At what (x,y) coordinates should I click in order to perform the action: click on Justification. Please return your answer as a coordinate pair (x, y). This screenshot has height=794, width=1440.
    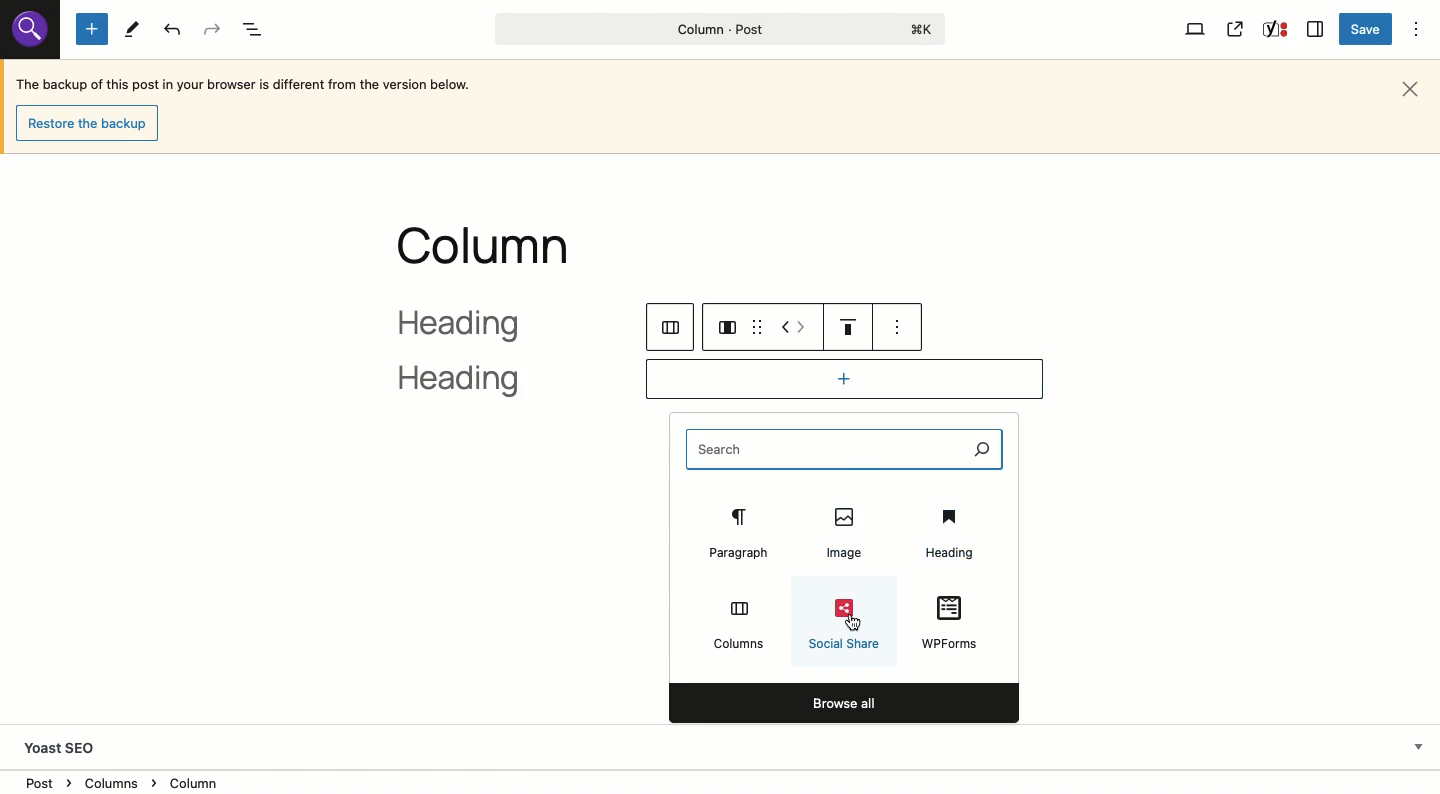
    Looking at the image, I should click on (852, 326).